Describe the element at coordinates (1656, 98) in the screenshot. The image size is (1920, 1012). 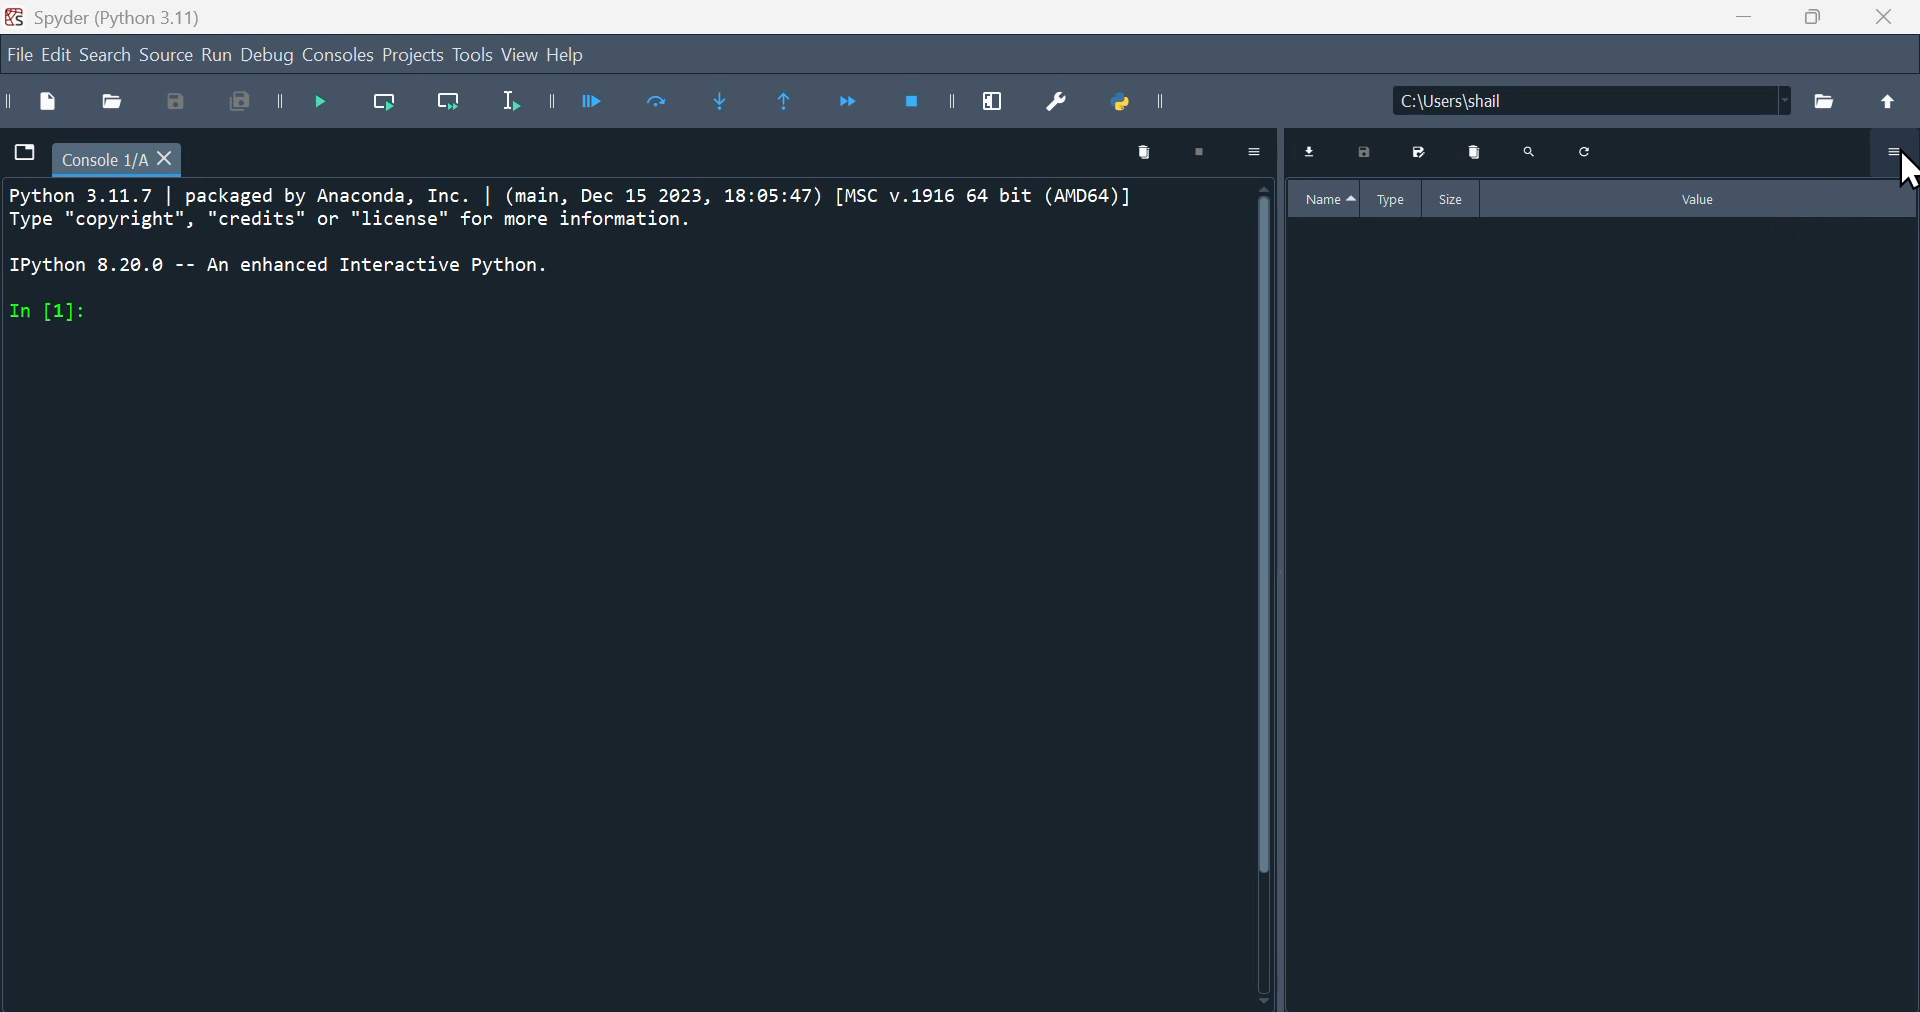
I see `Name of the file` at that location.